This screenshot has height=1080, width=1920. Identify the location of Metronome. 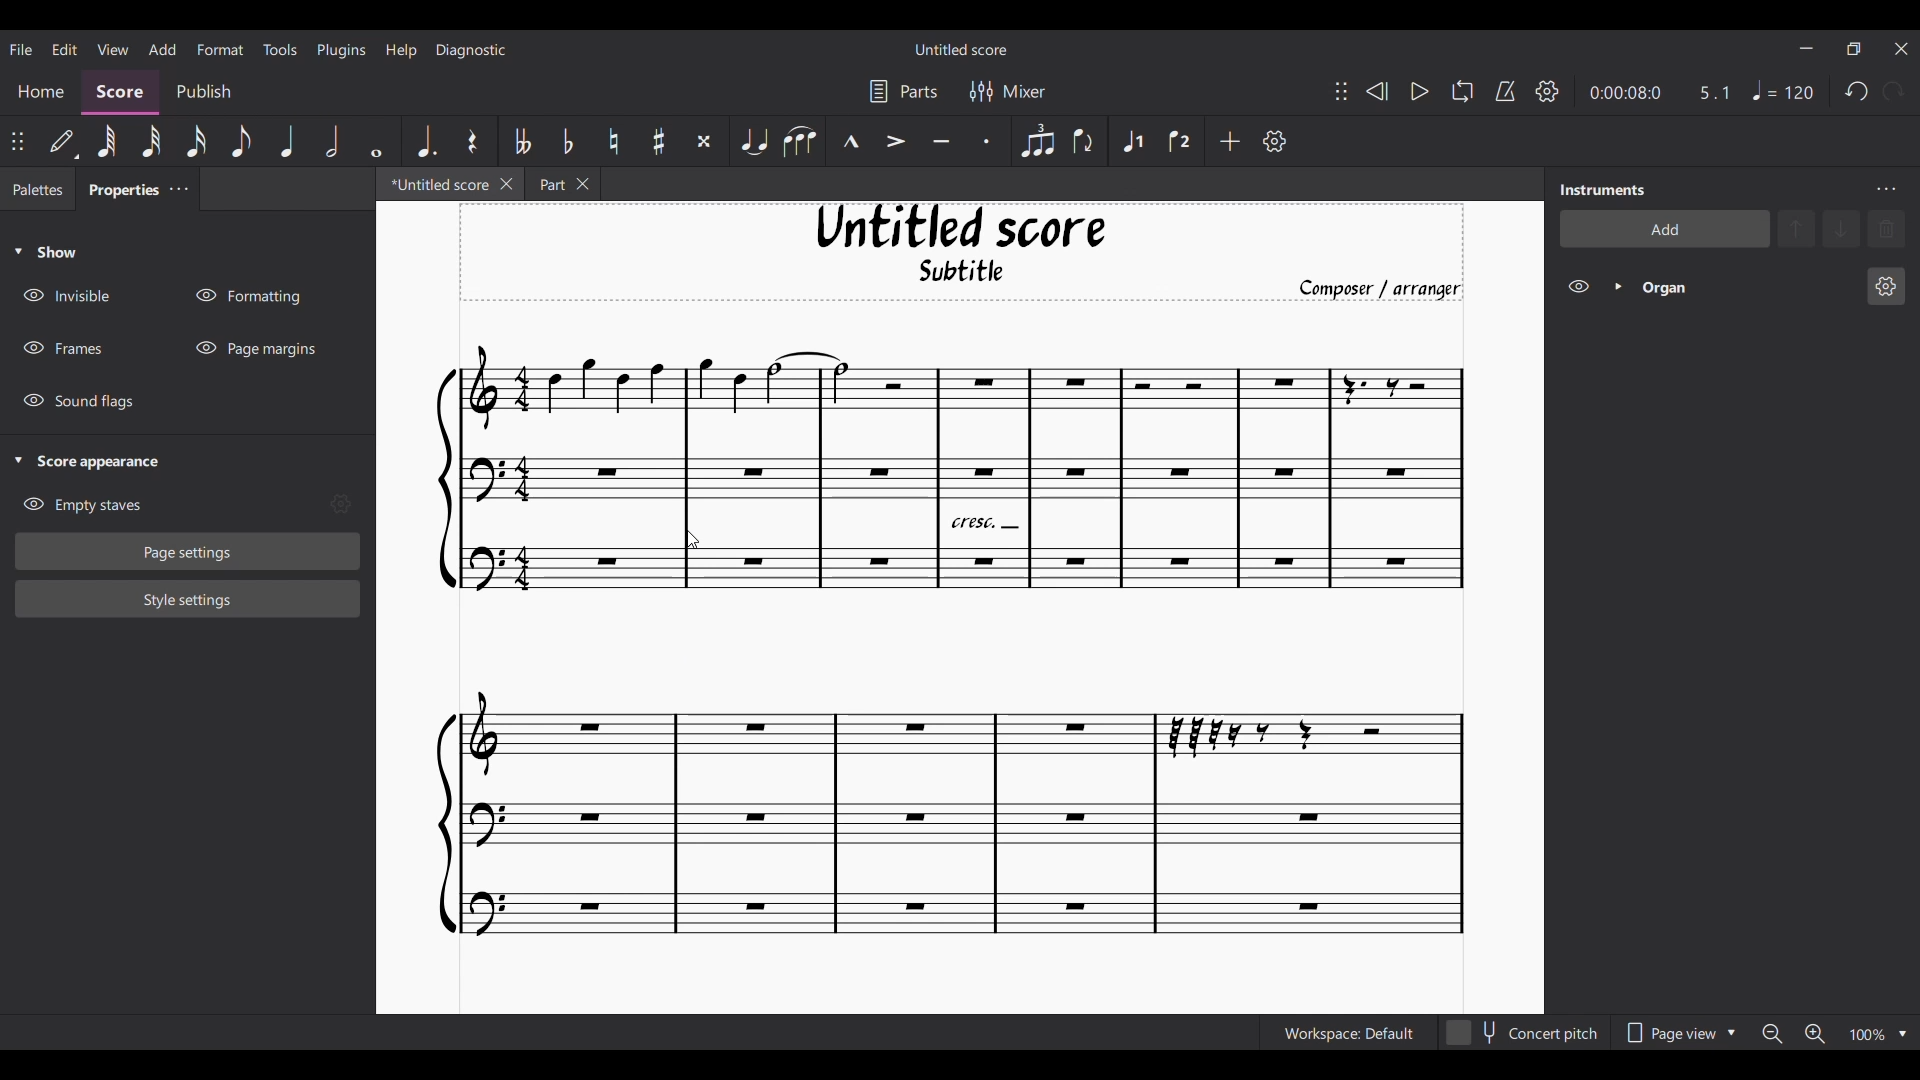
(1505, 91).